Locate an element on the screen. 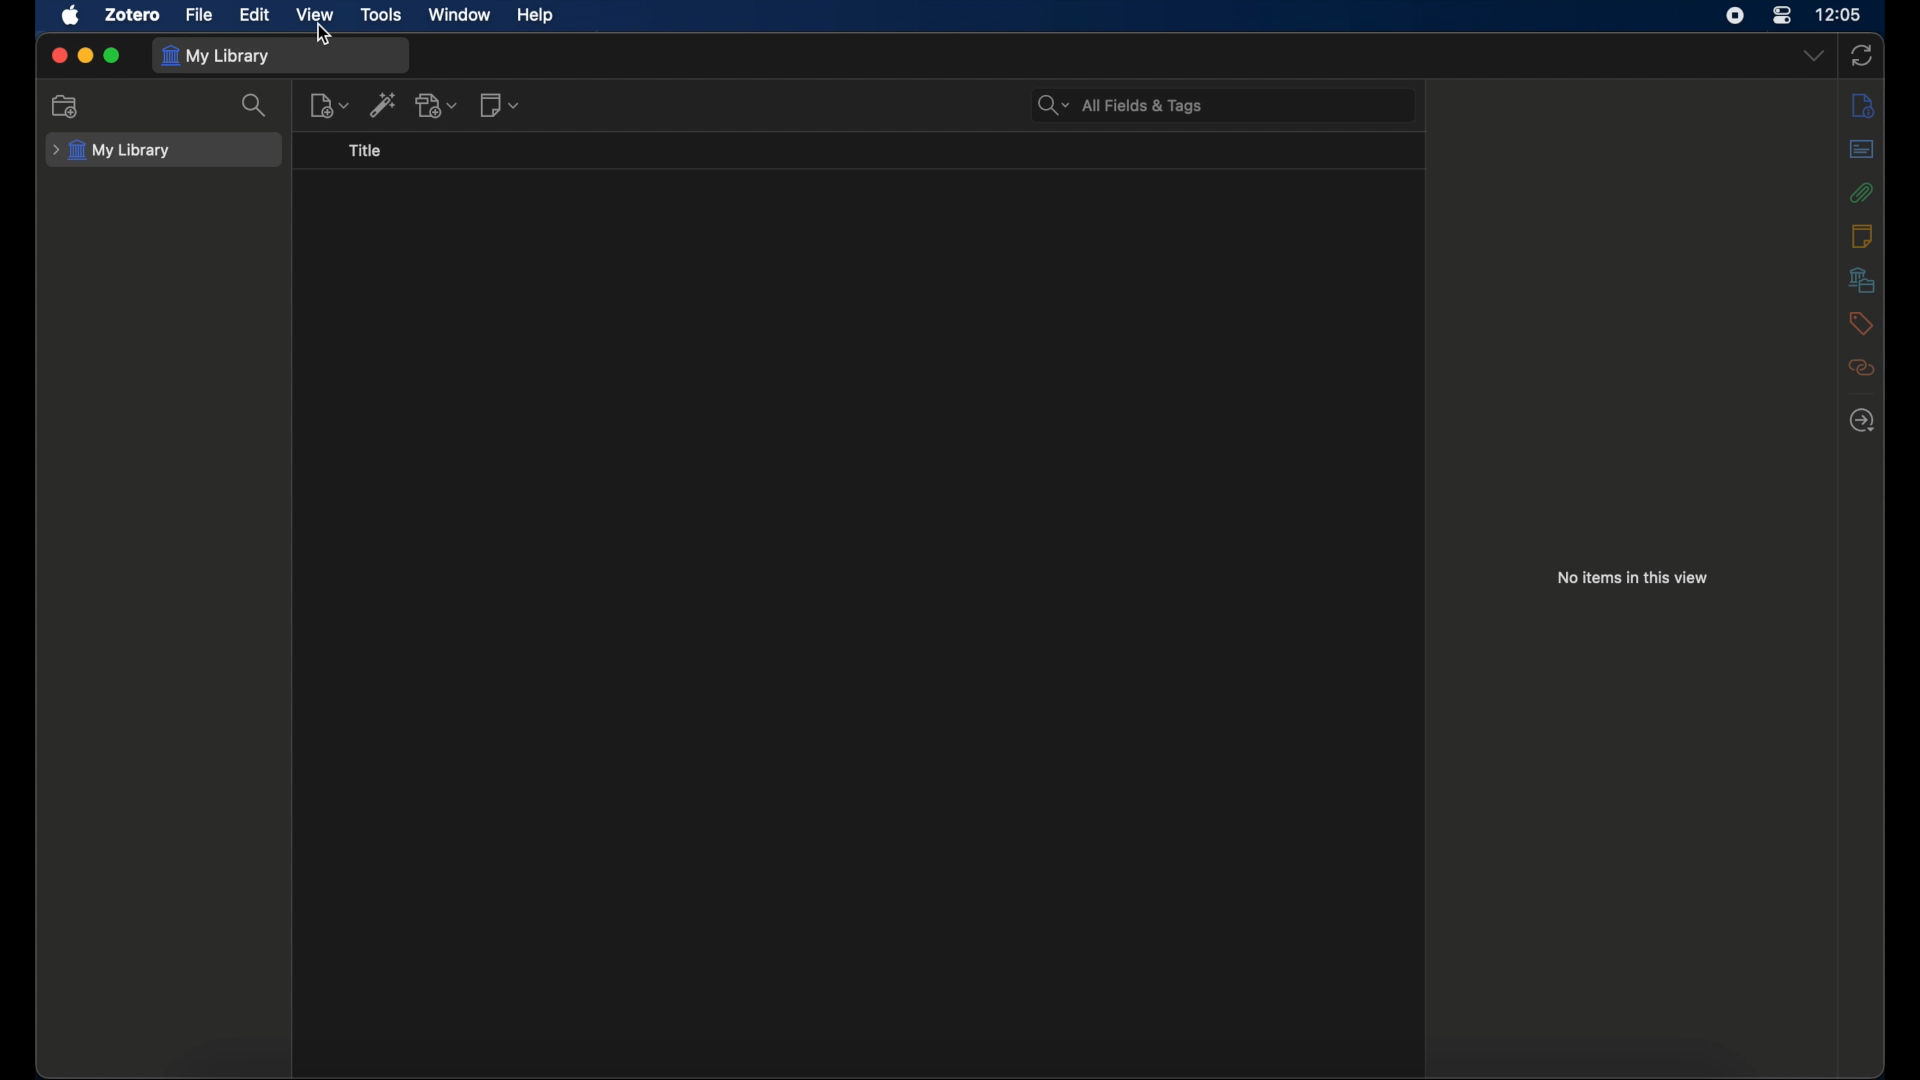  screen recorder is located at coordinates (1733, 16).